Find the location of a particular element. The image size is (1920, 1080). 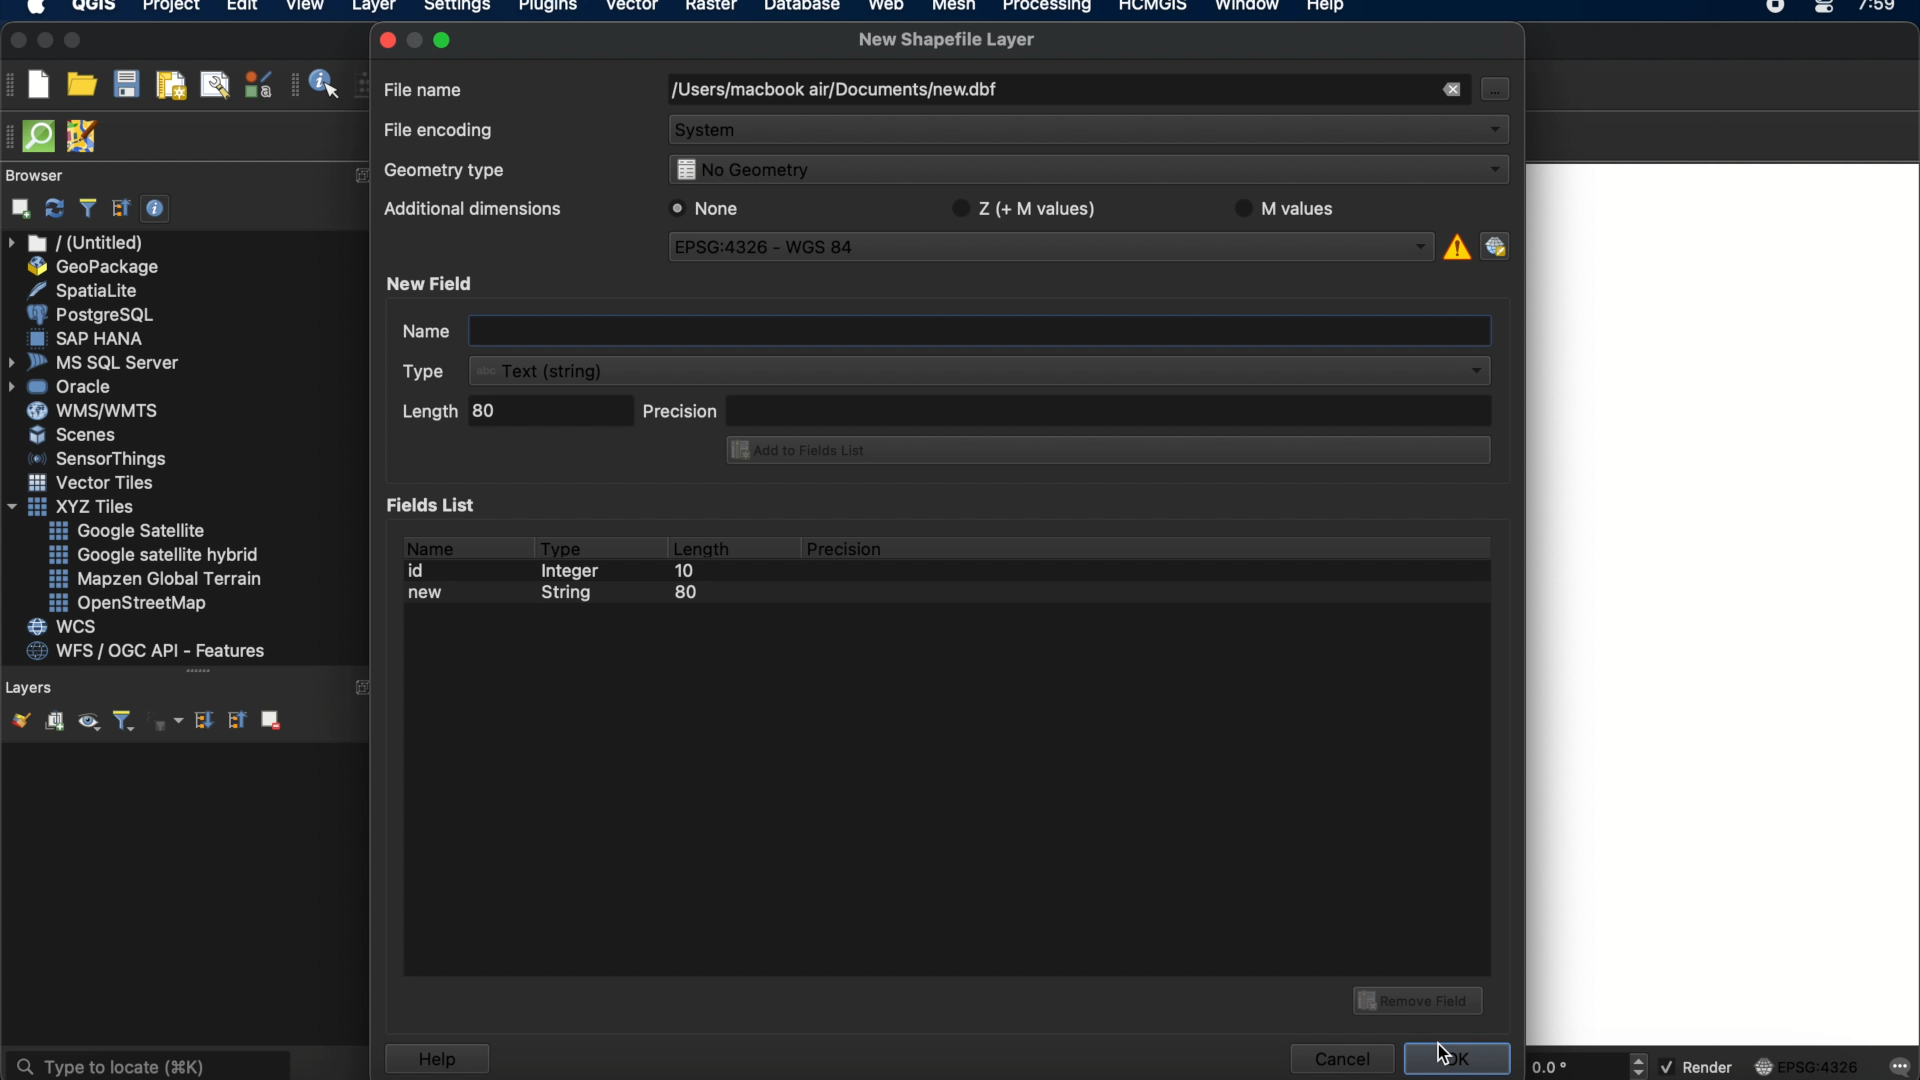

text dropdown menu is located at coordinates (950, 371).